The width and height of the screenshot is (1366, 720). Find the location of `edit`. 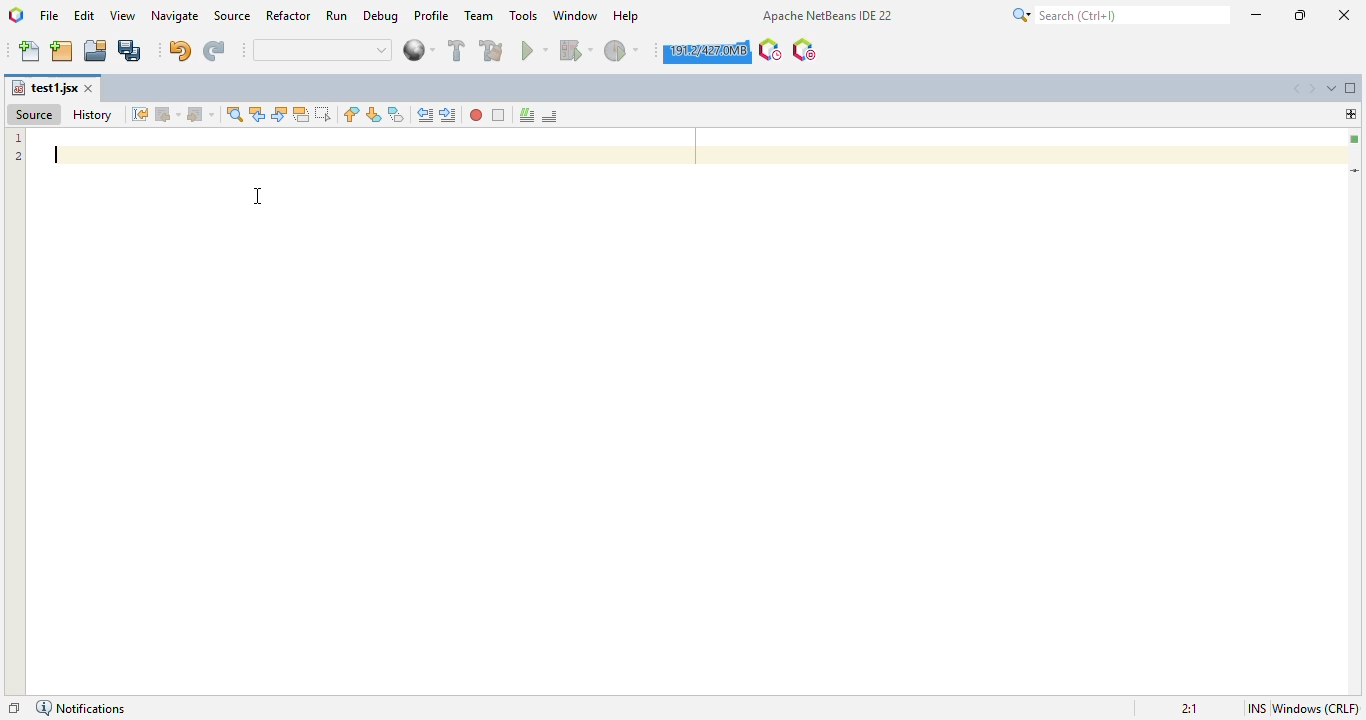

edit is located at coordinates (85, 15).